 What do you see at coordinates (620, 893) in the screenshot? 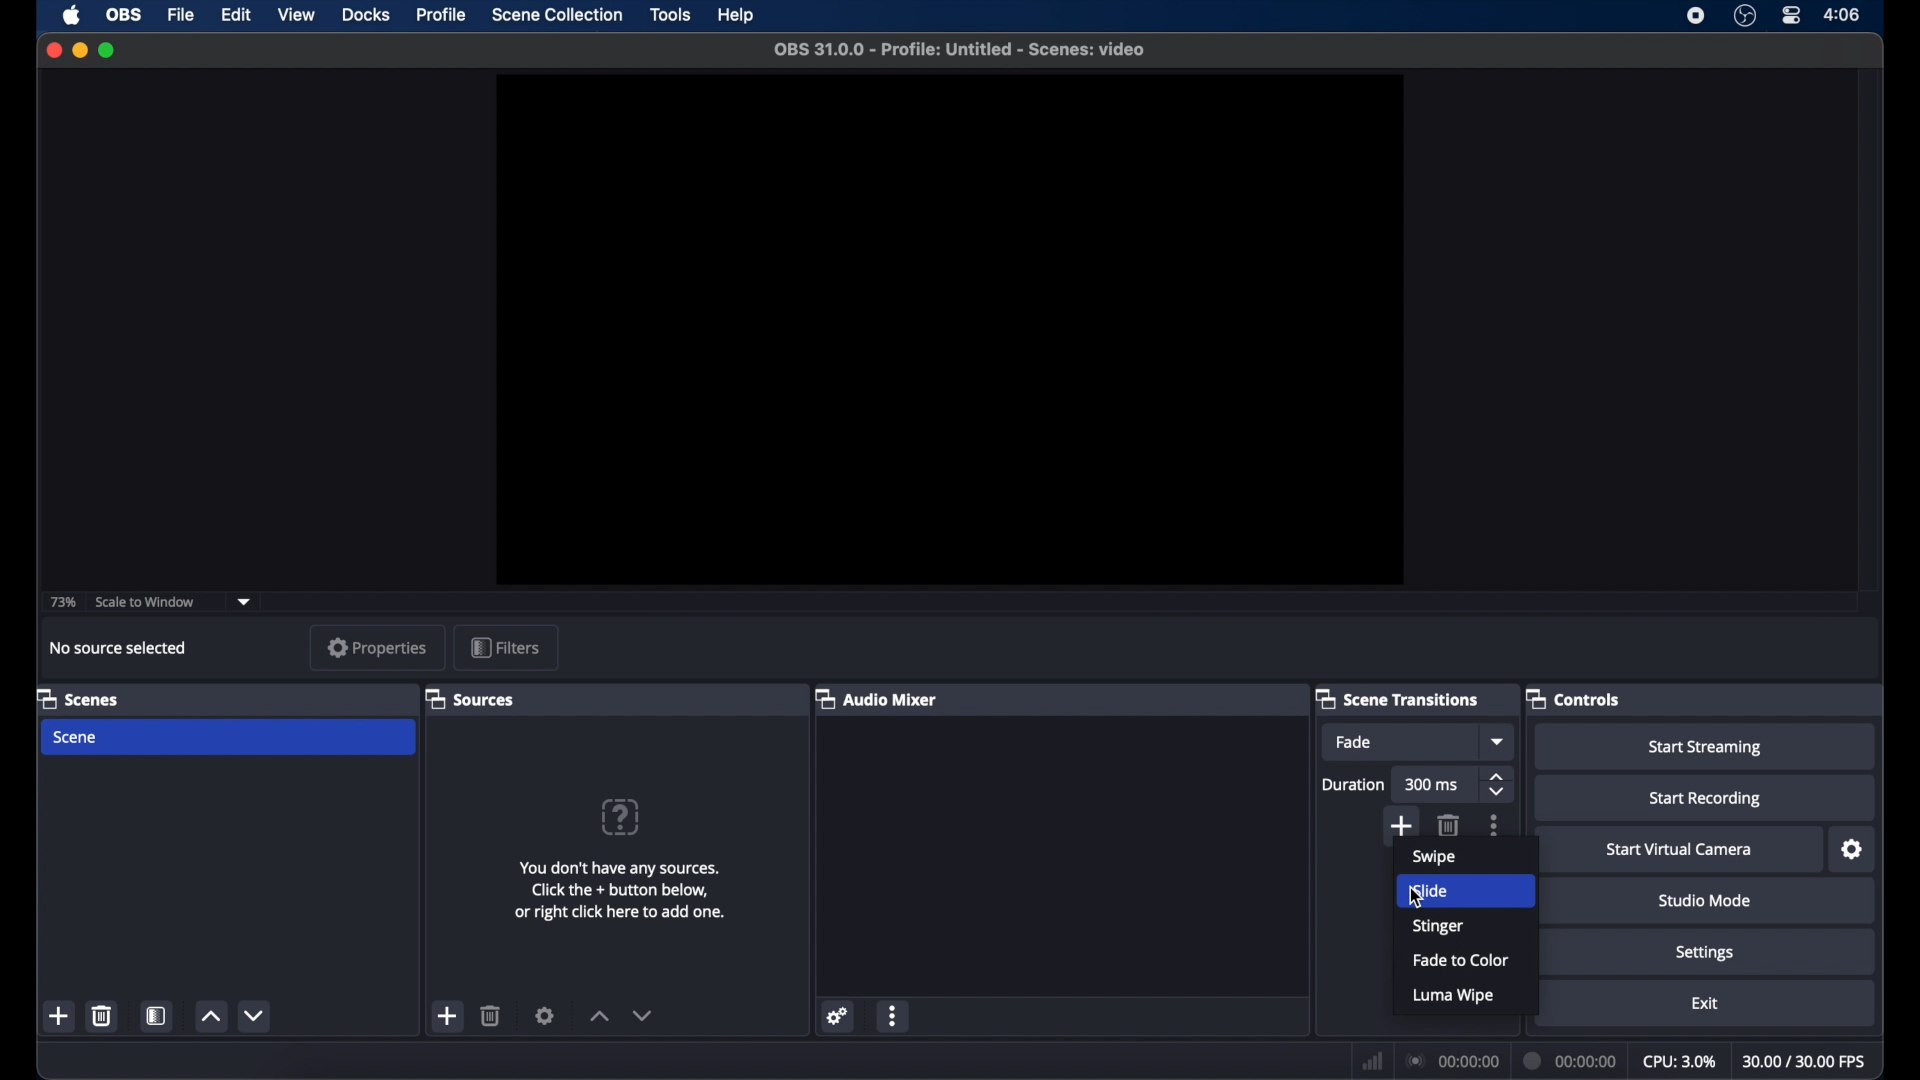
I see `info` at bounding box center [620, 893].